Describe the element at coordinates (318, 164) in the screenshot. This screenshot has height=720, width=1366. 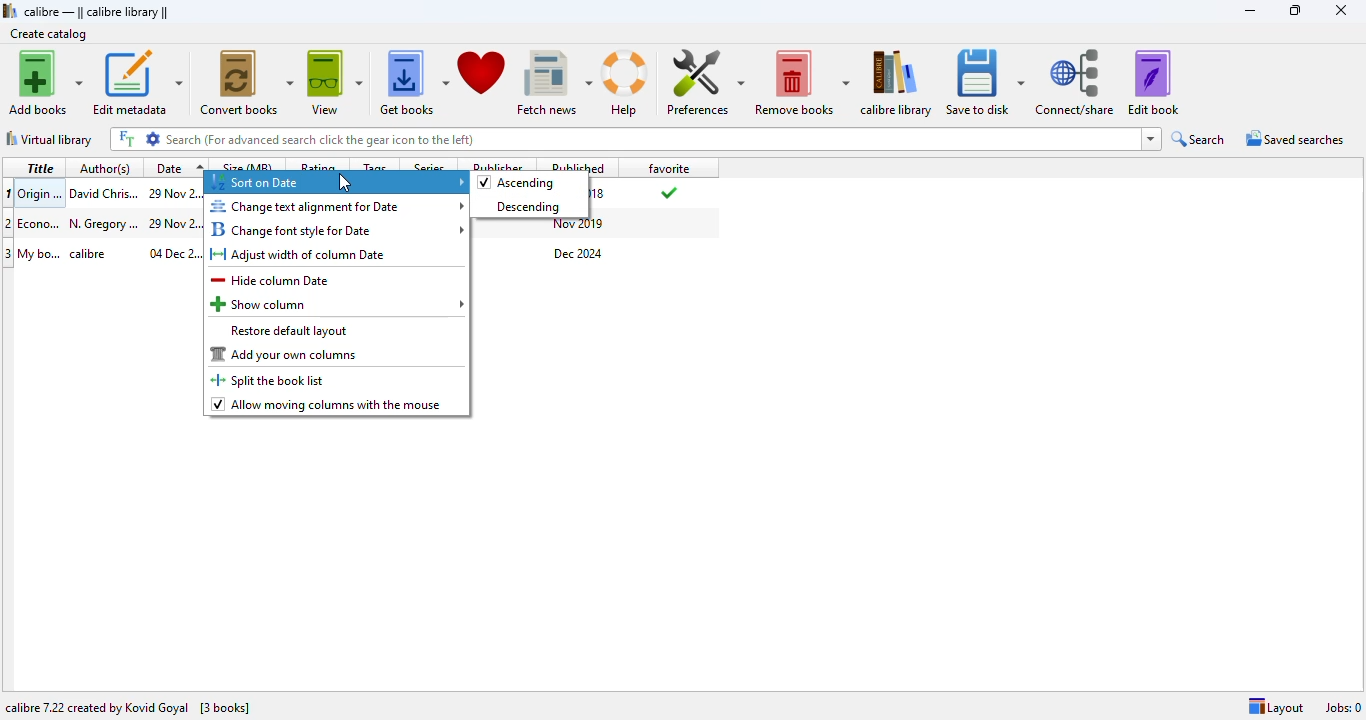
I see `rating` at that location.